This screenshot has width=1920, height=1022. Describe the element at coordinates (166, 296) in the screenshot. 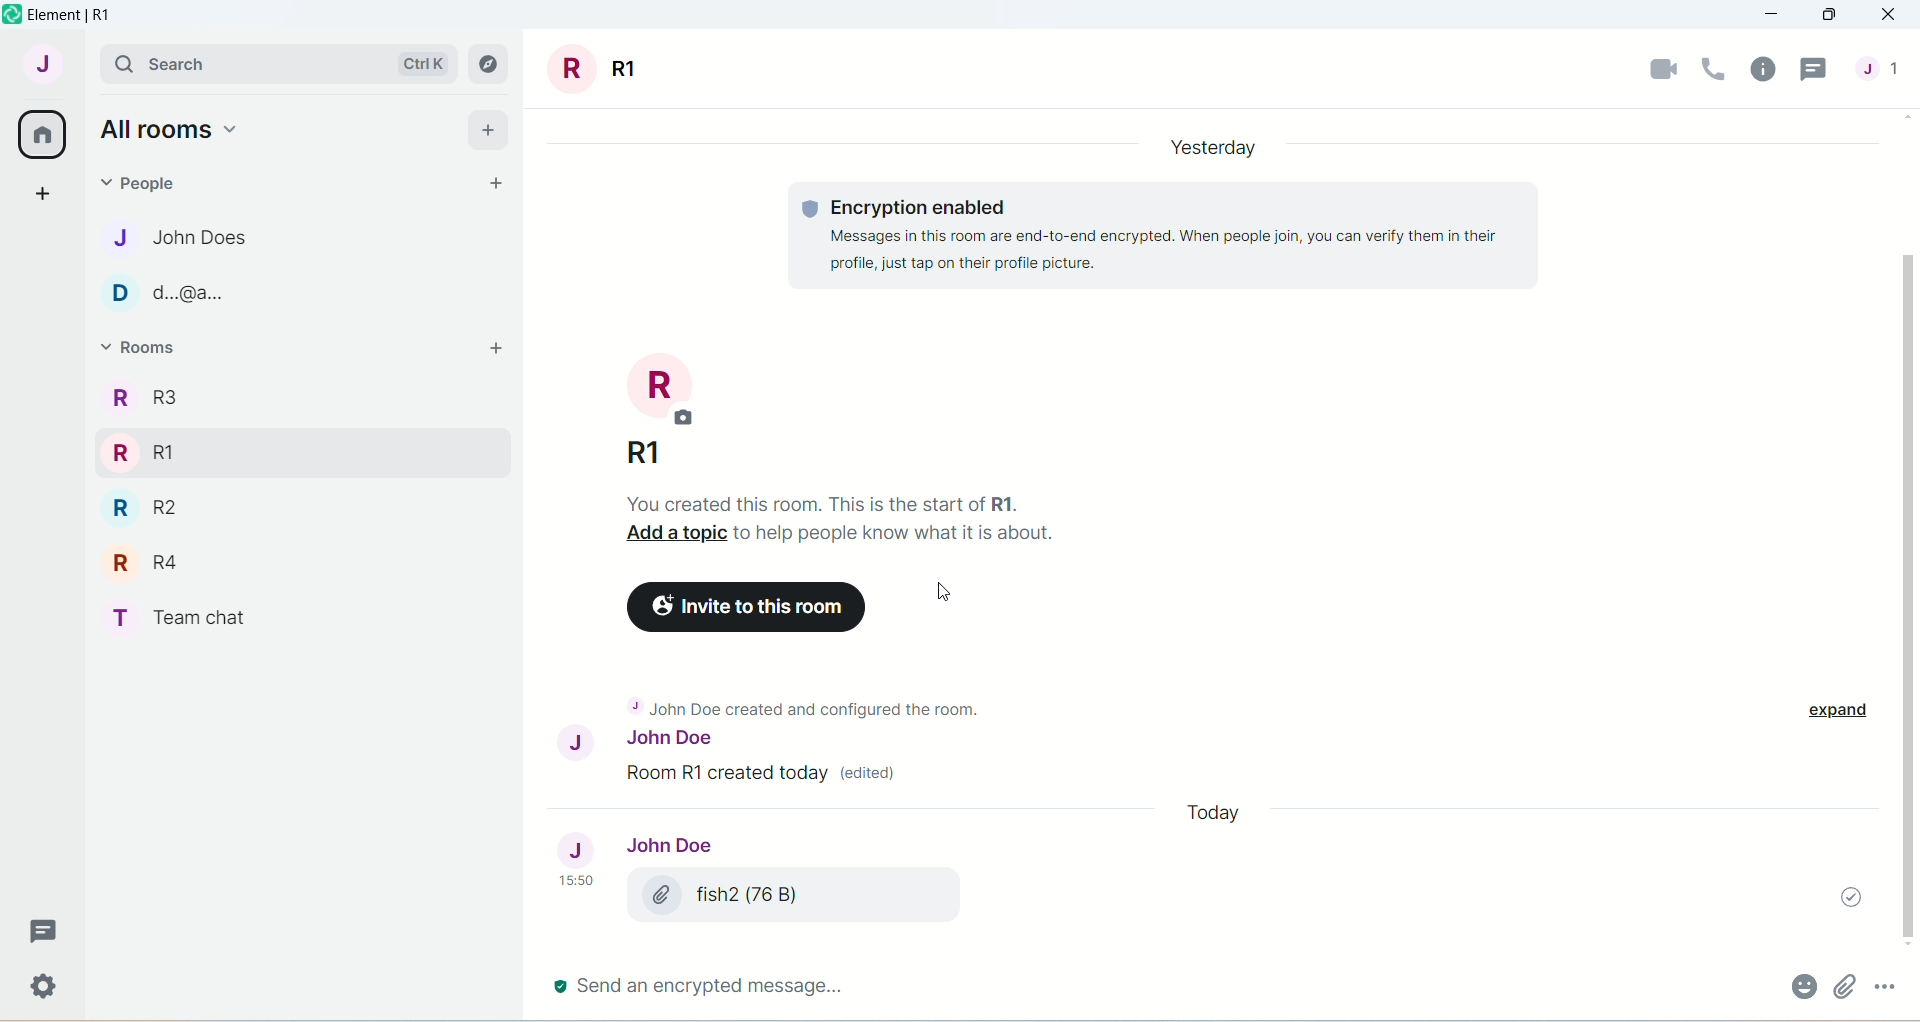

I see `D d..@a..` at that location.